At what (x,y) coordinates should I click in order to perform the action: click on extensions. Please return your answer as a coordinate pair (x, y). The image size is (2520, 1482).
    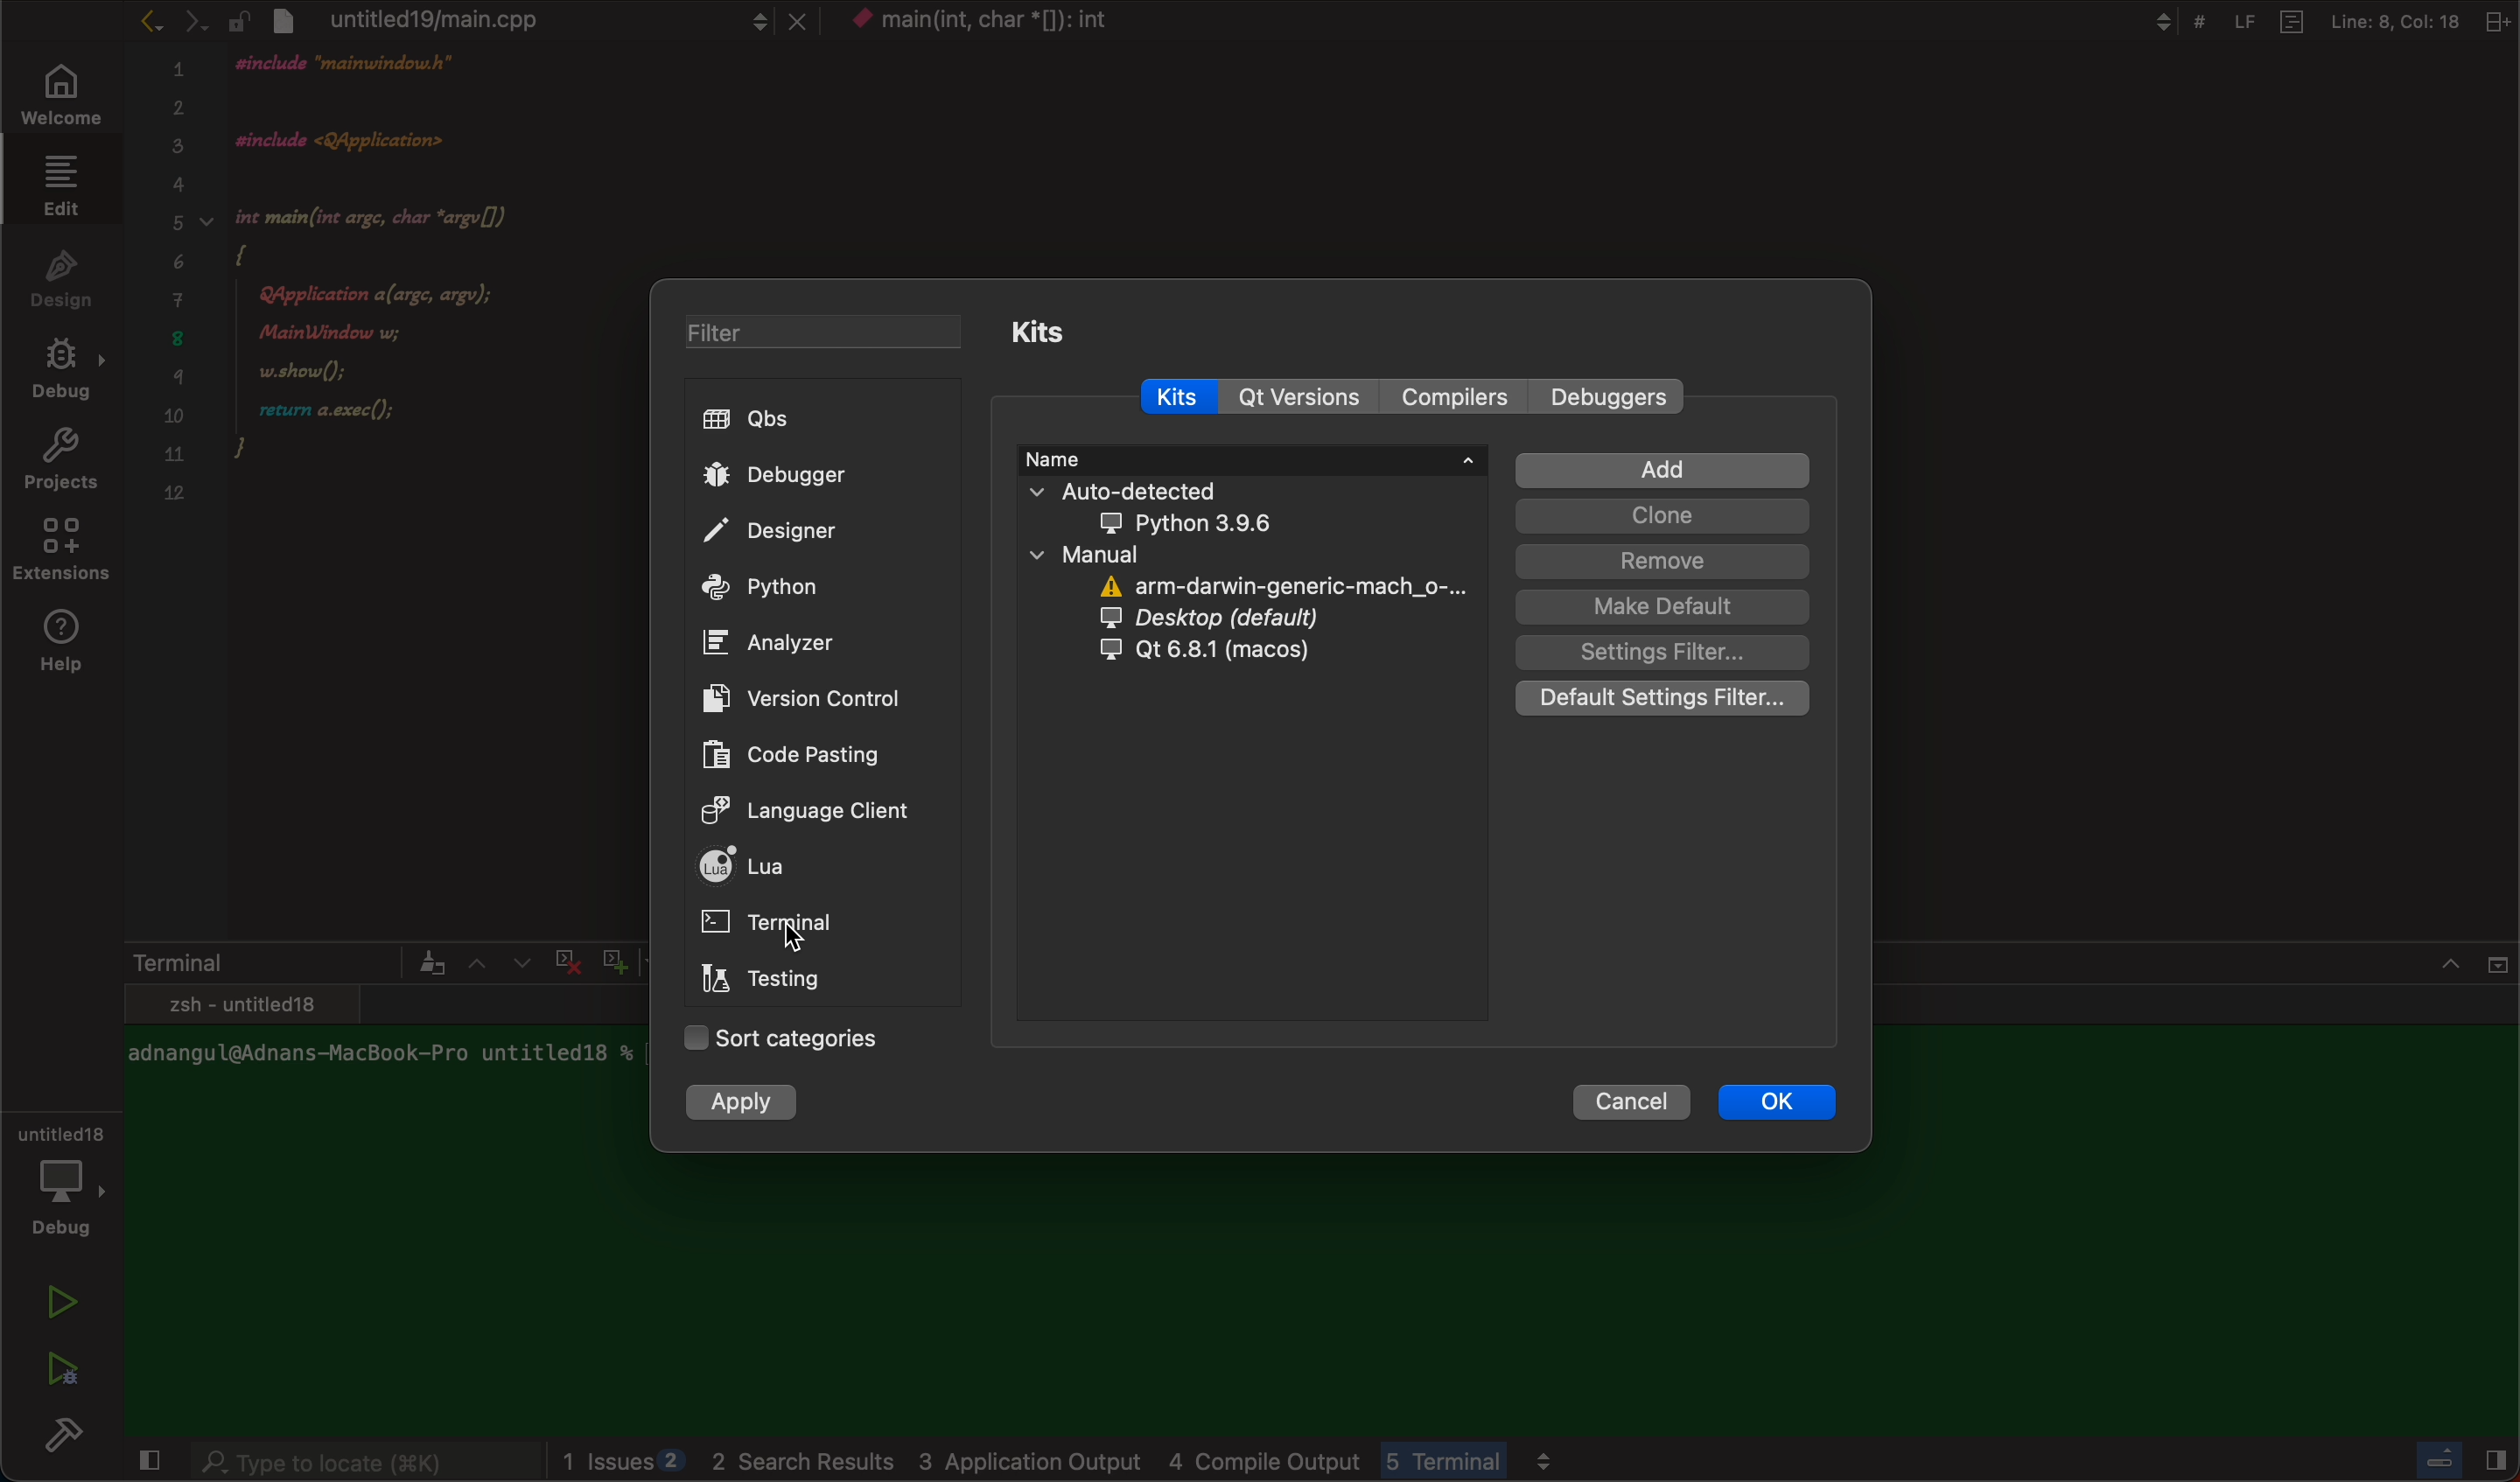
    Looking at the image, I should click on (64, 555).